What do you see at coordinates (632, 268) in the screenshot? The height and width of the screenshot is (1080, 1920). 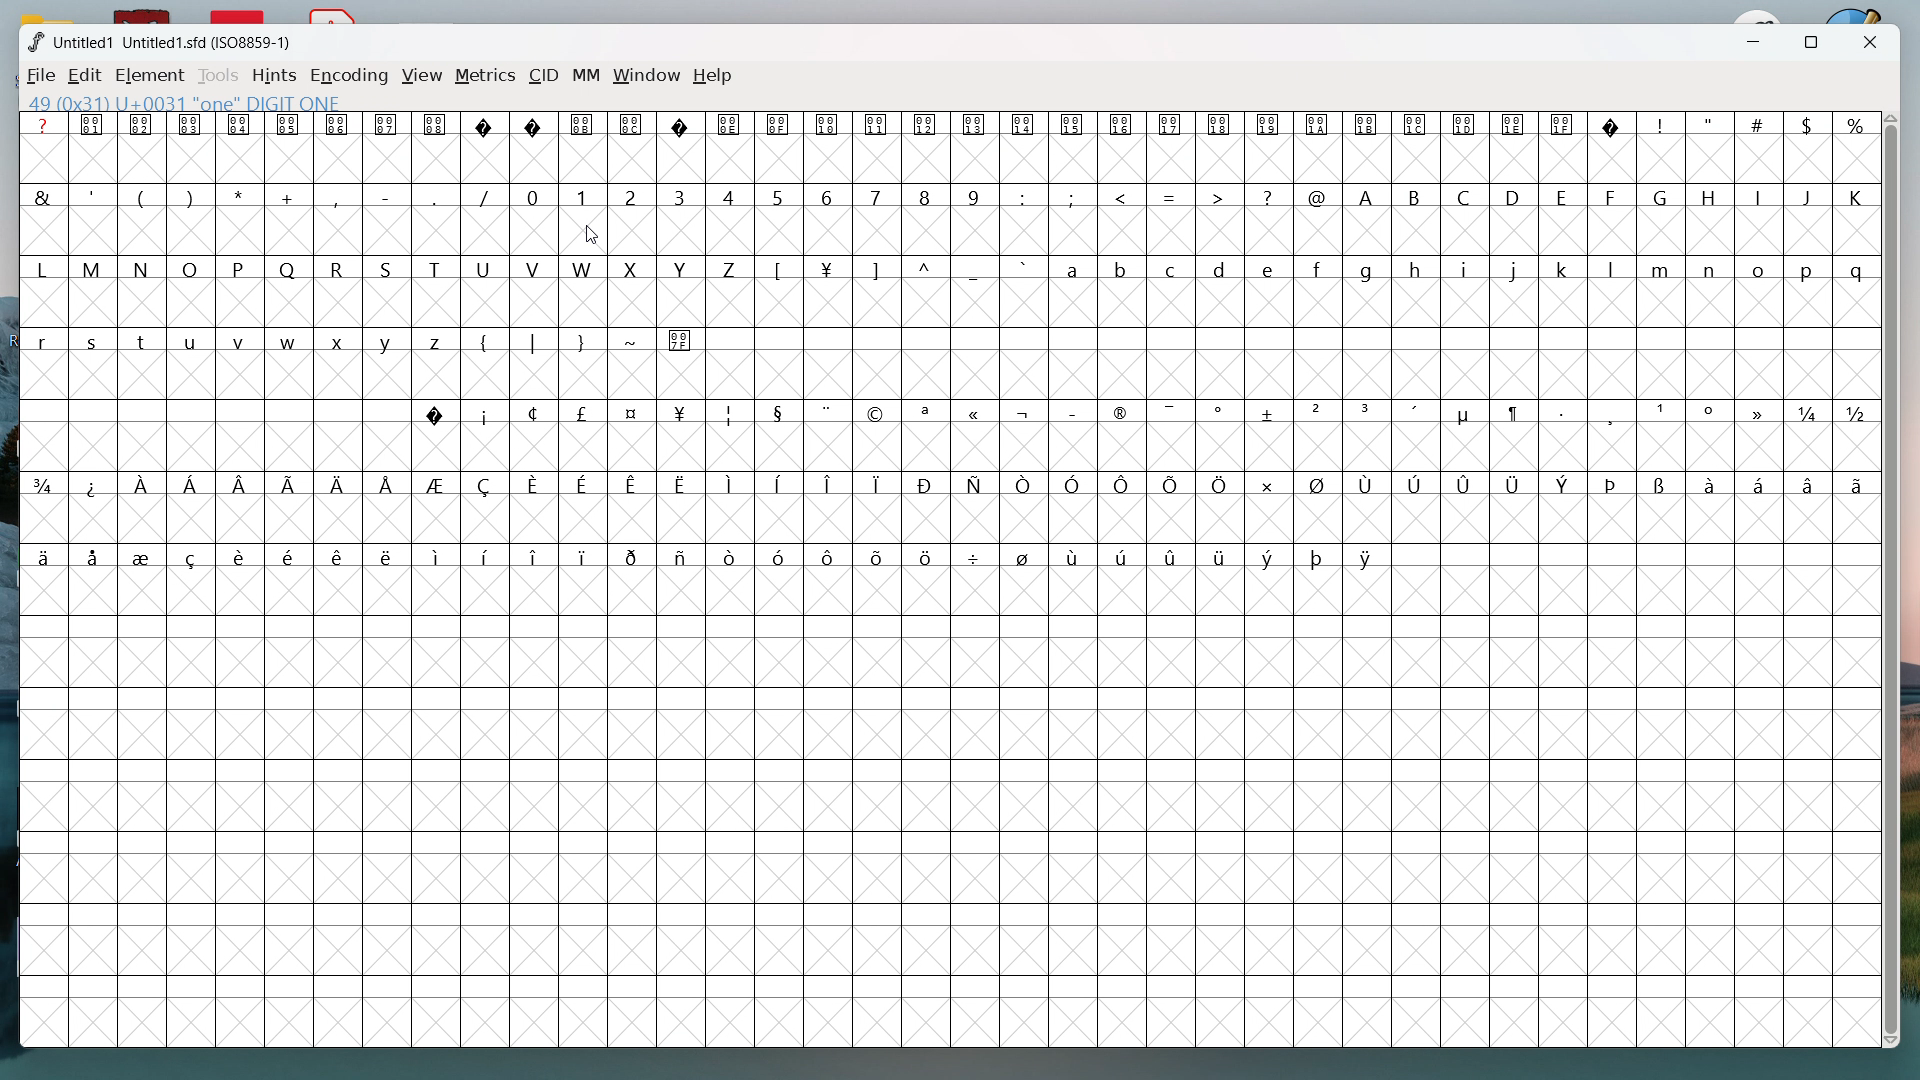 I see `X` at bounding box center [632, 268].